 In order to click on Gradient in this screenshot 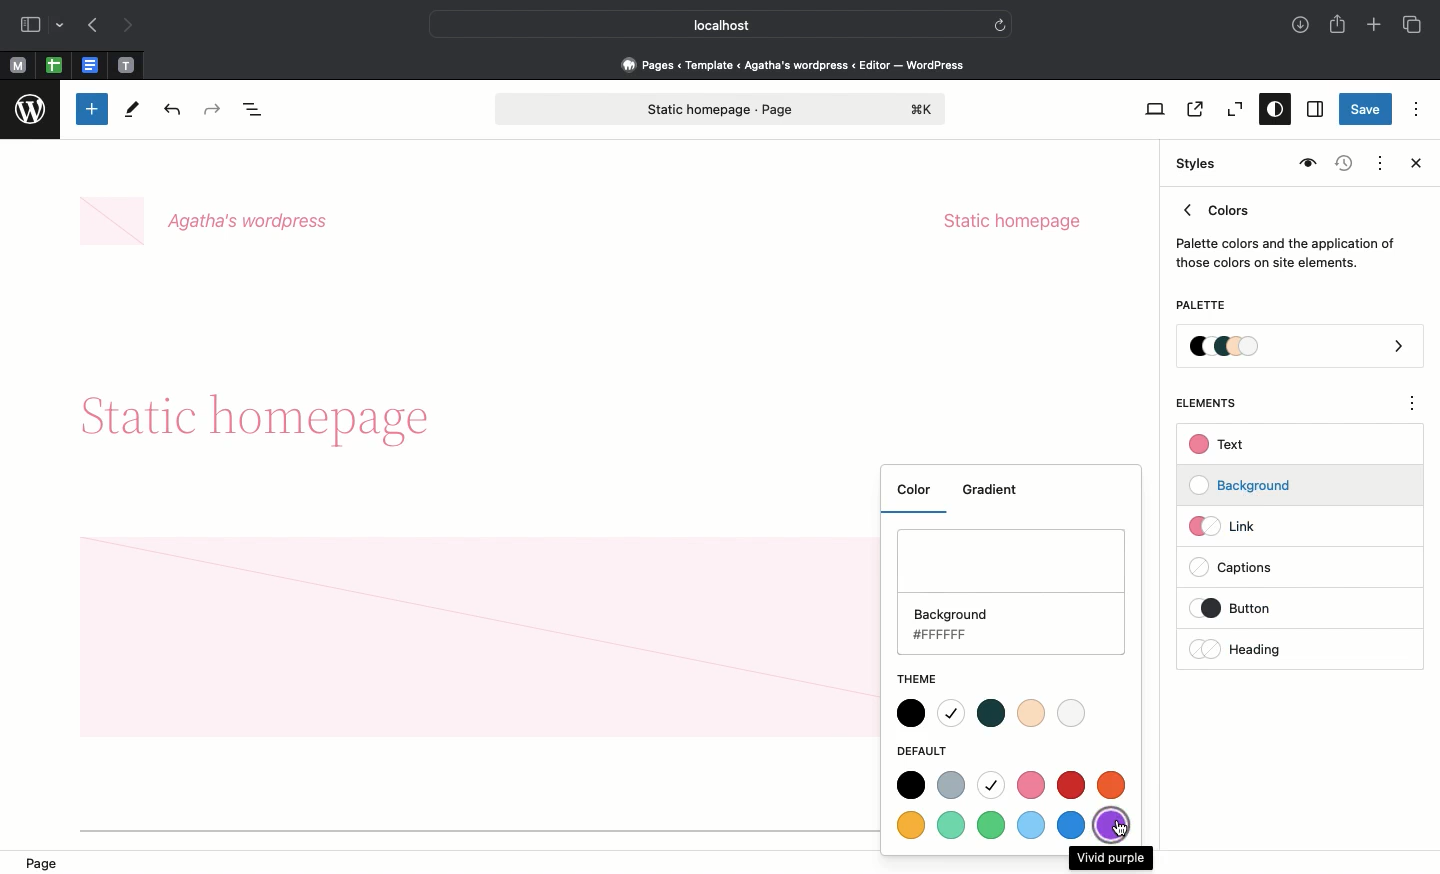, I will do `click(997, 491)`.